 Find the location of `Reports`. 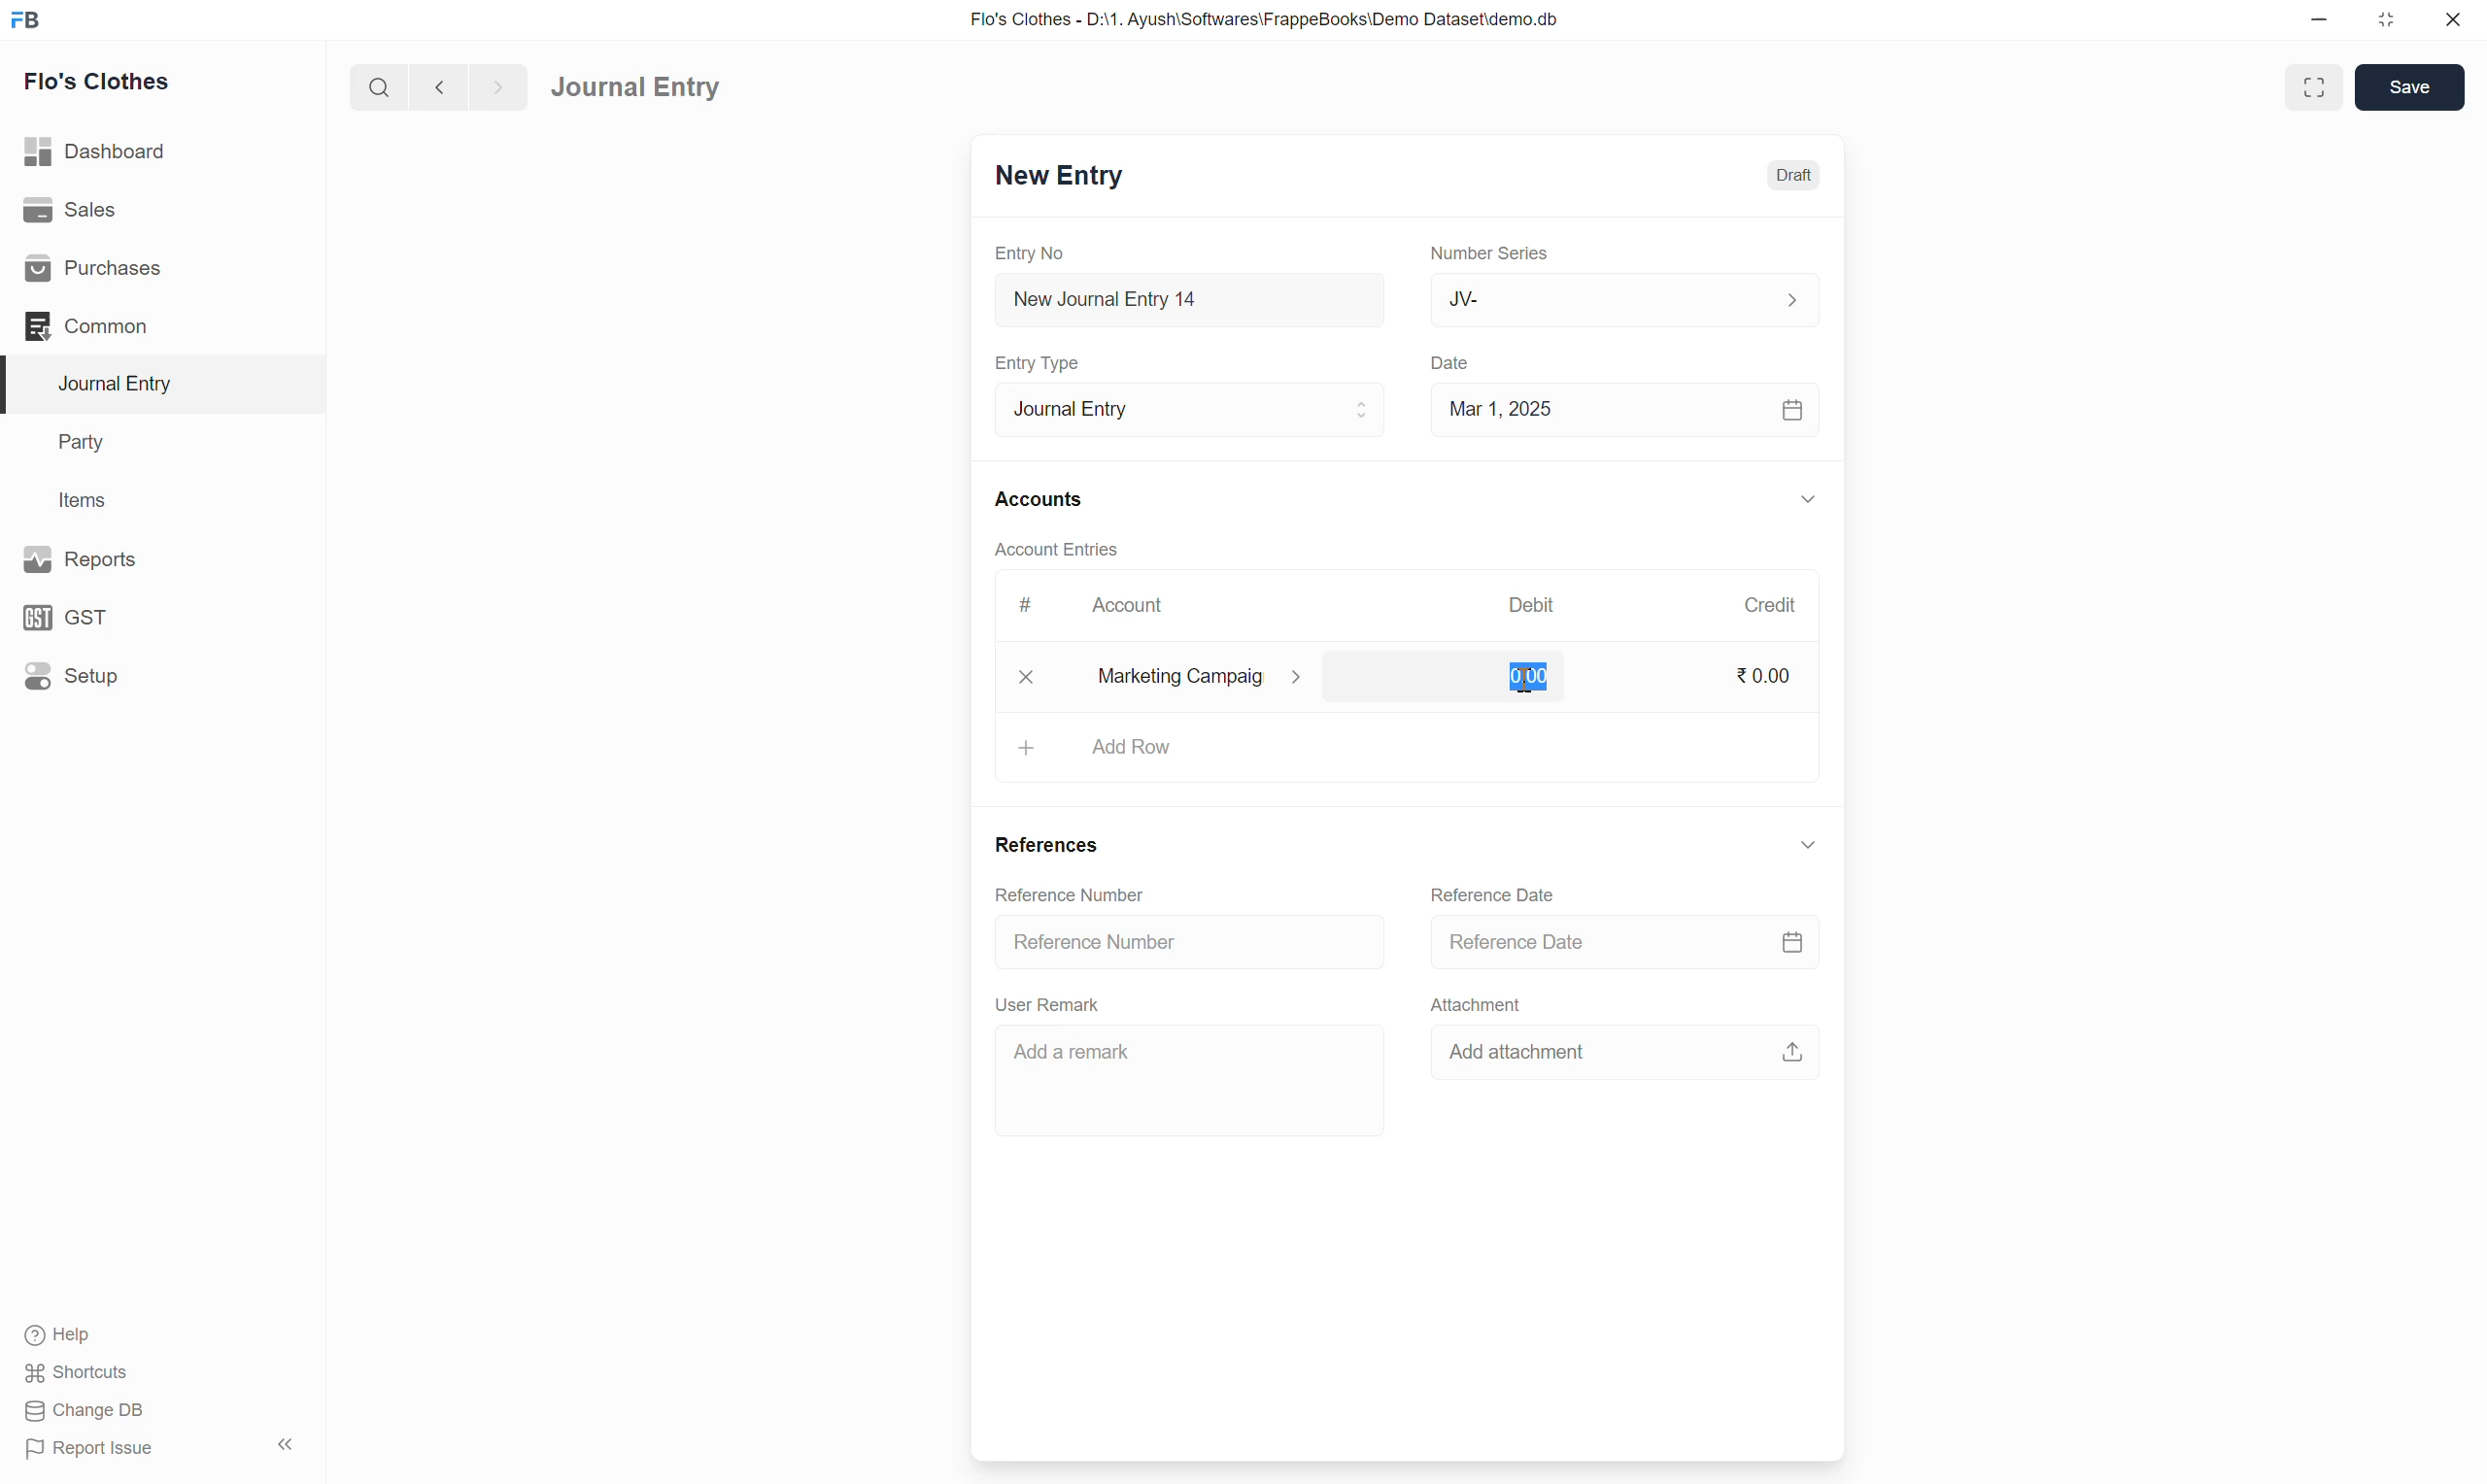

Reports is located at coordinates (87, 558).